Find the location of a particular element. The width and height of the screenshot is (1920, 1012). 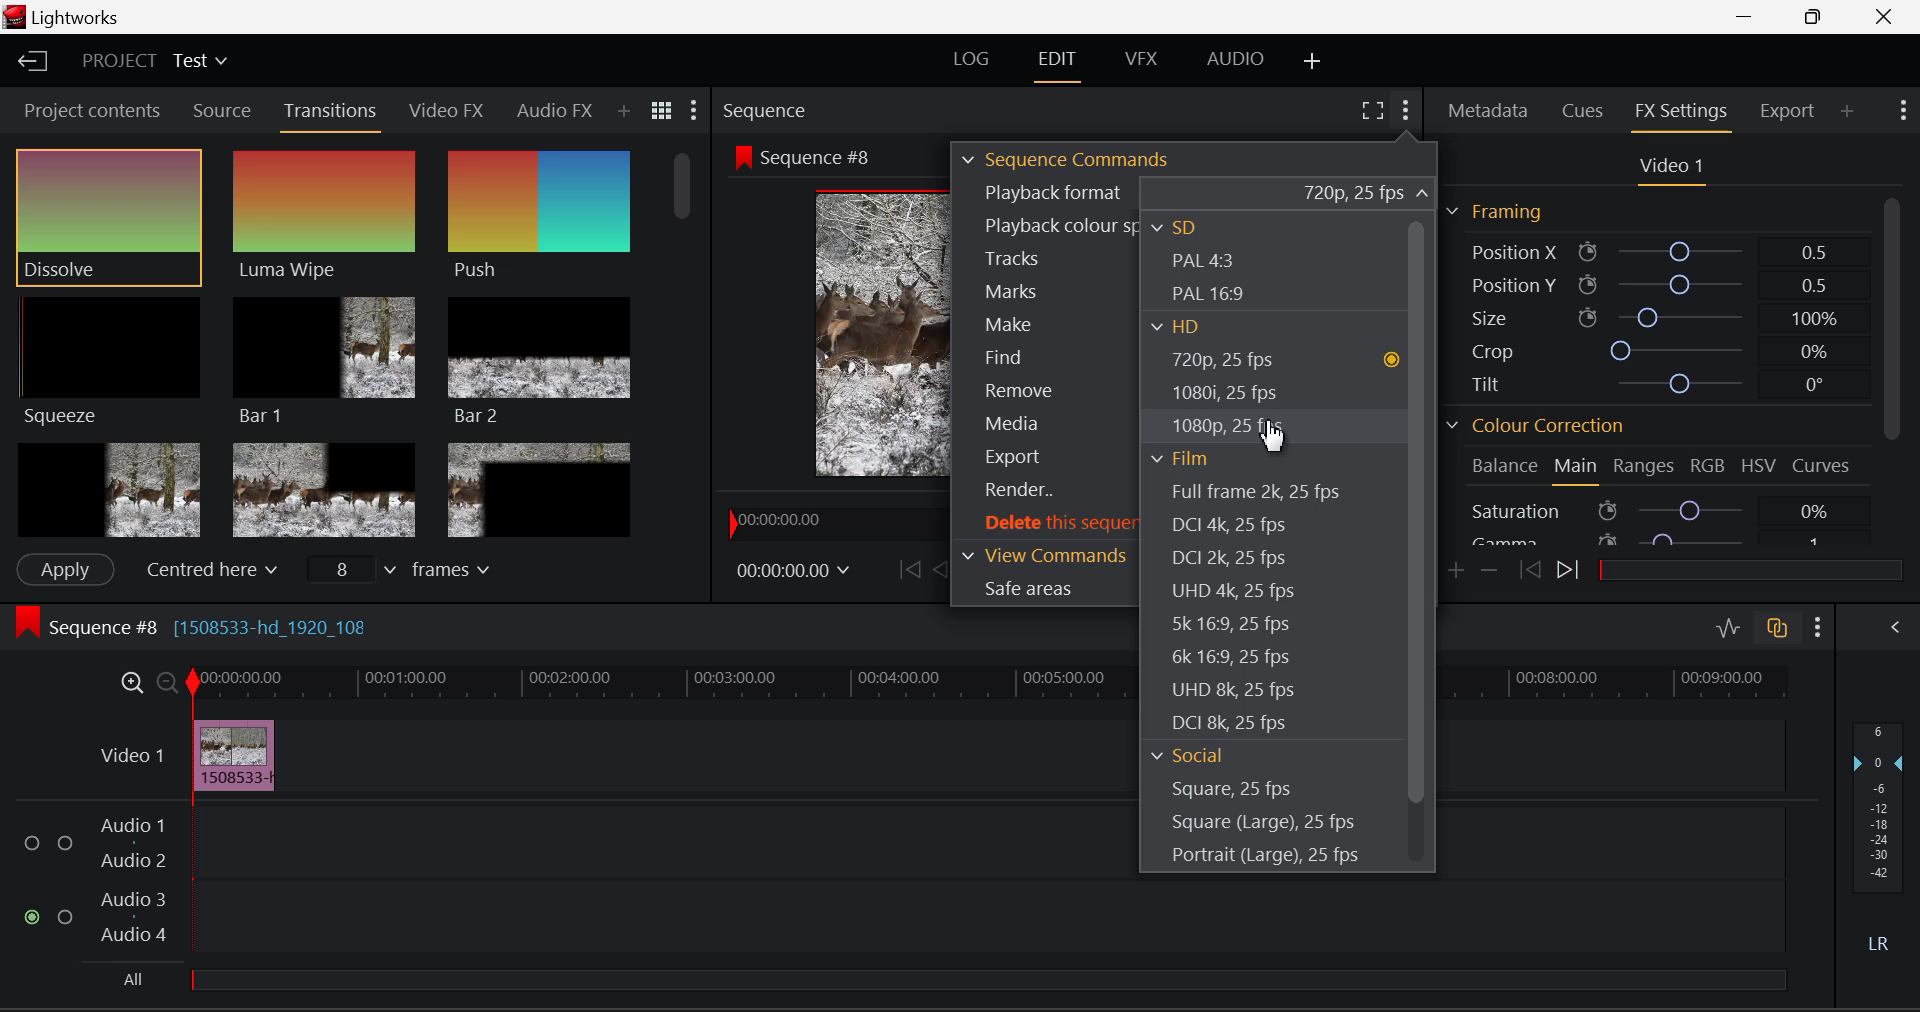

EDIT Layout is located at coordinates (1057, 64).